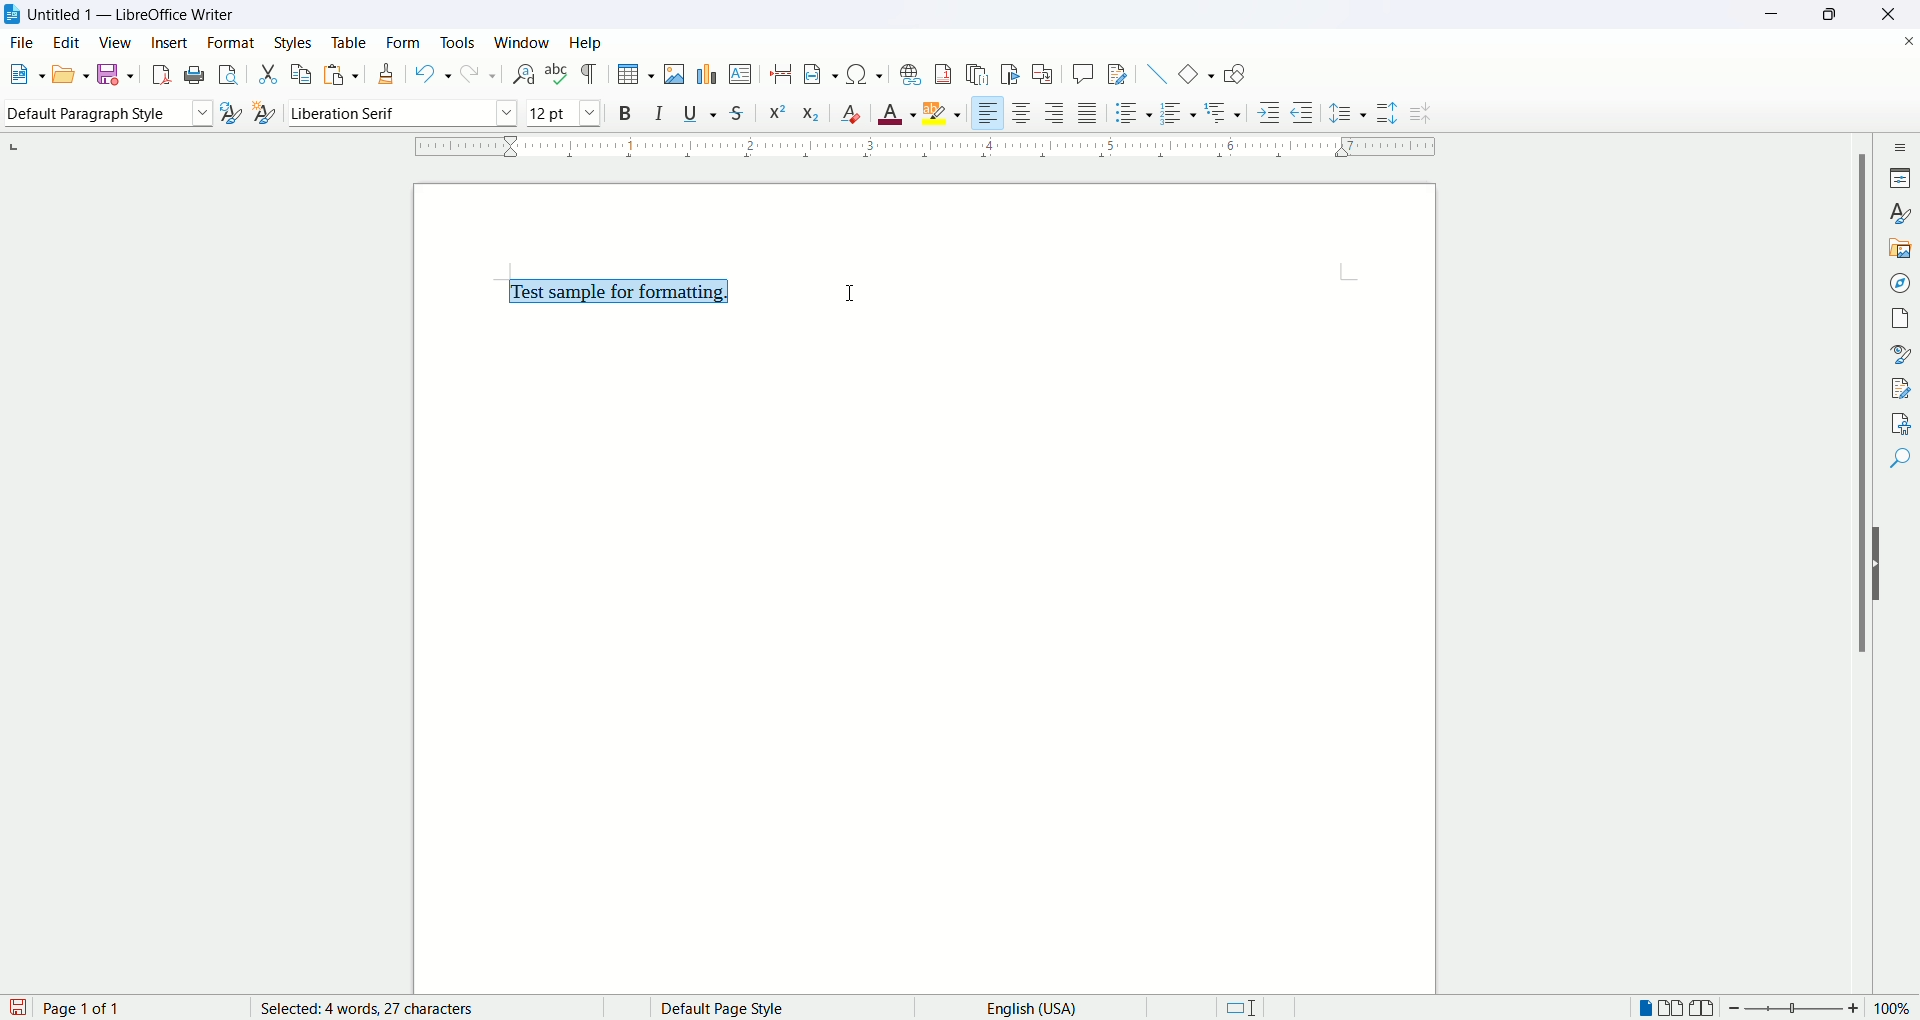  I want to click on strikethrough, so click(735, 113).